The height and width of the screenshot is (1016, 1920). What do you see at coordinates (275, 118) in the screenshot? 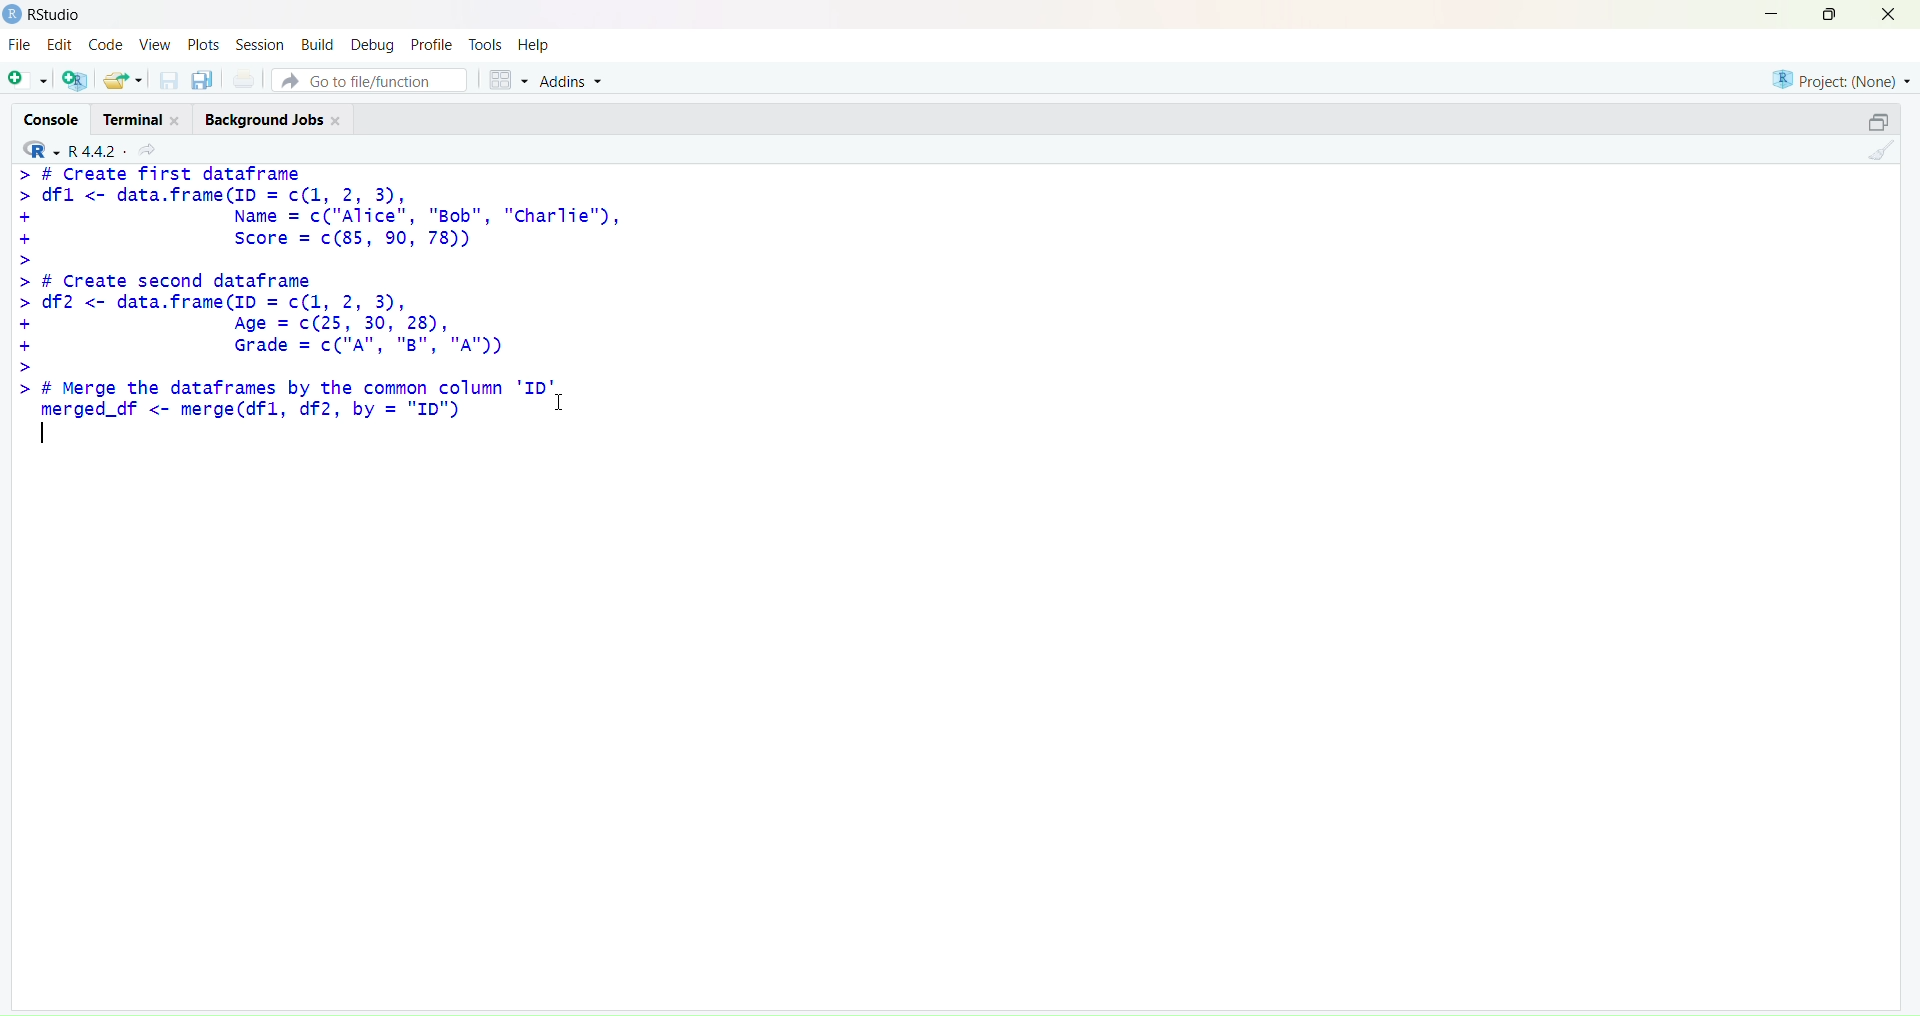
I see `Background Jobs` at bounding box center [275, 118].